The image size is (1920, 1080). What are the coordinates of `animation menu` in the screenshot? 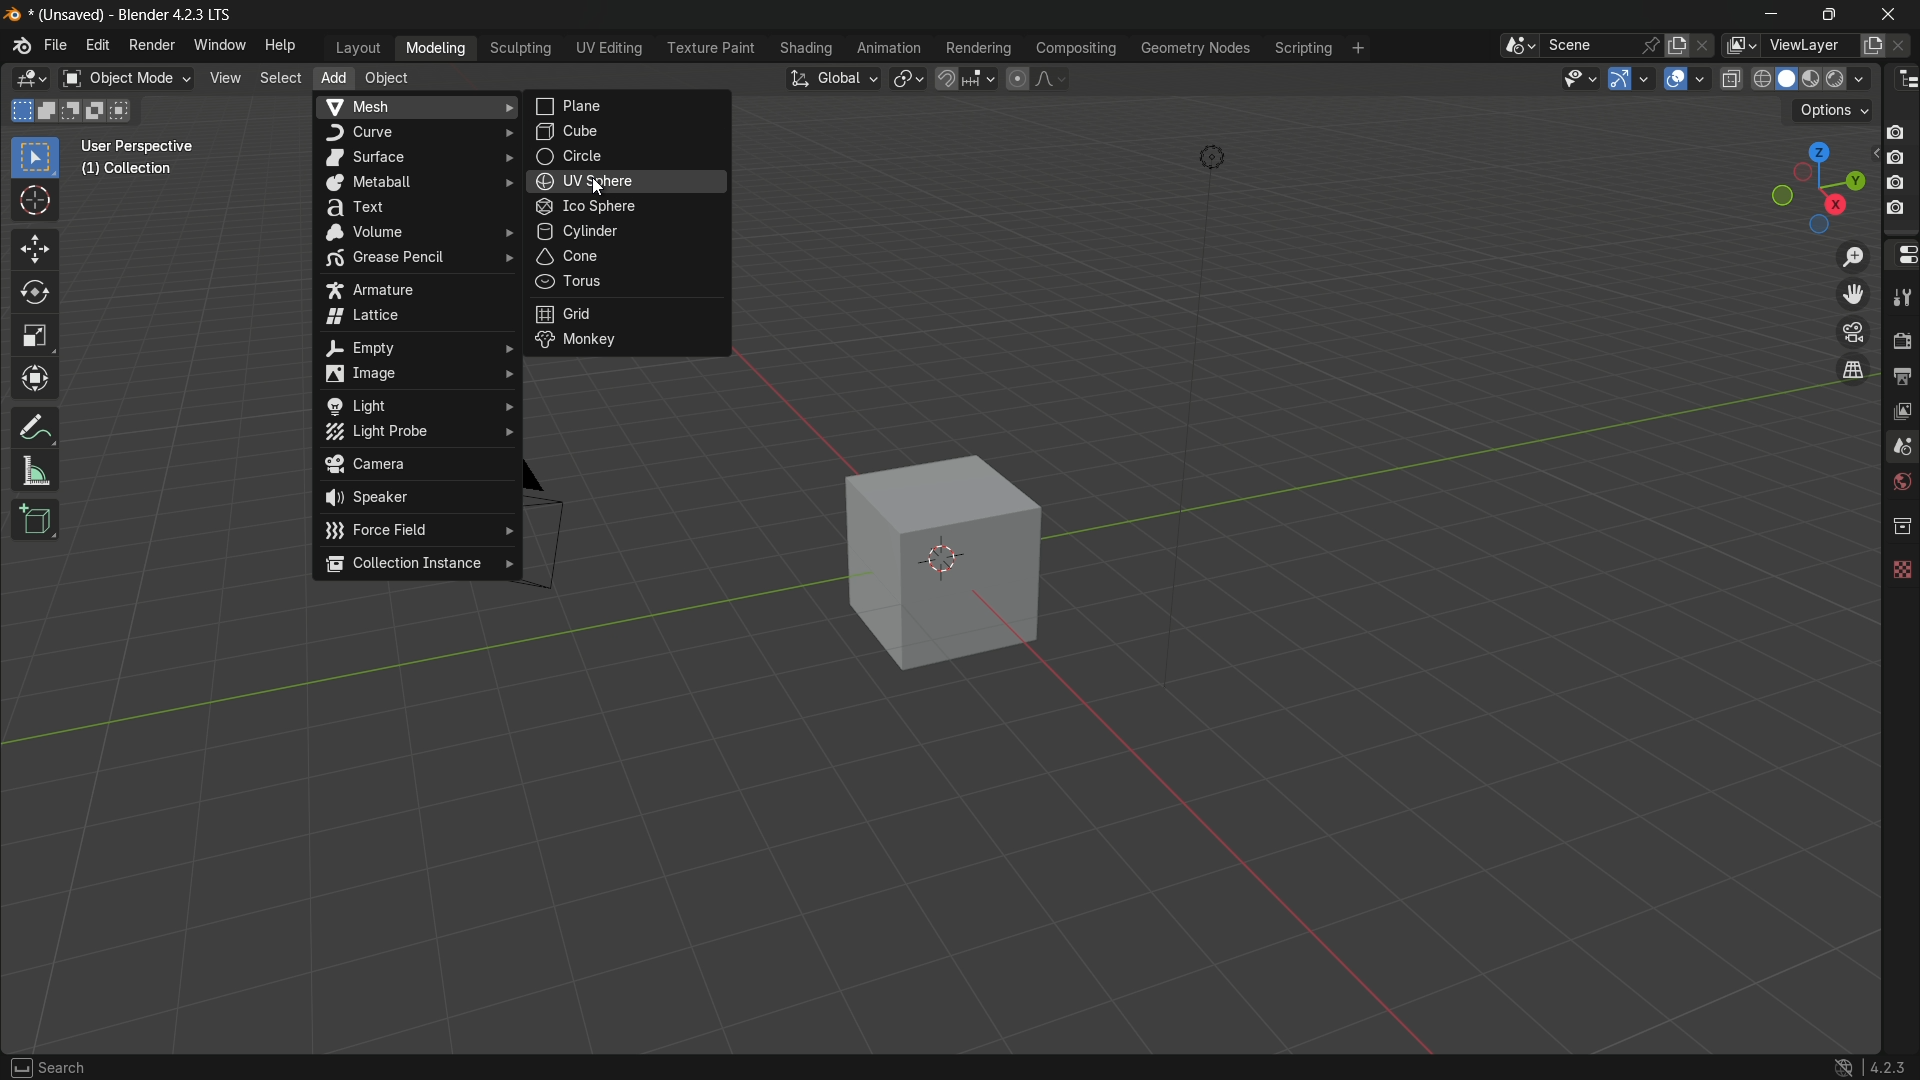 It's located at (892, 47).